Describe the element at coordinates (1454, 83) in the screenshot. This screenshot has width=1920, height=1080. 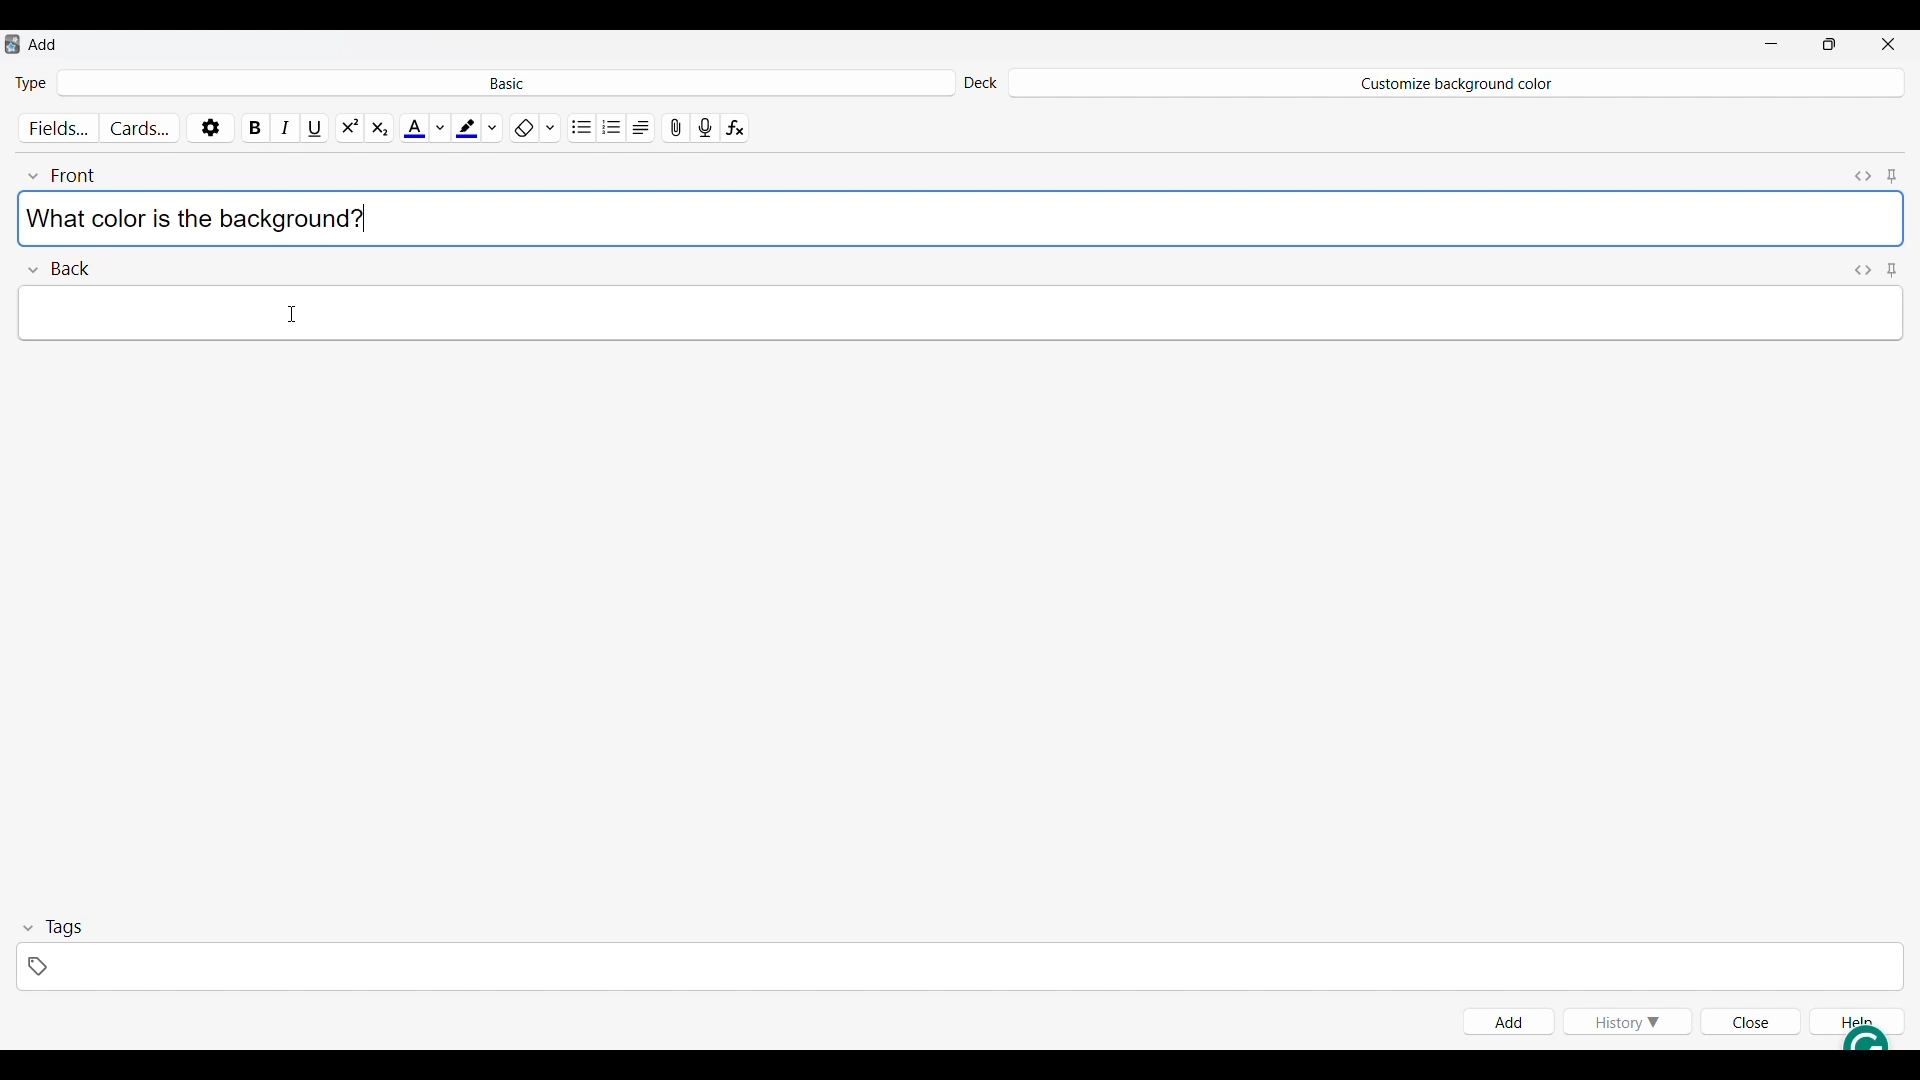
I see `Deck name changed` at that location.